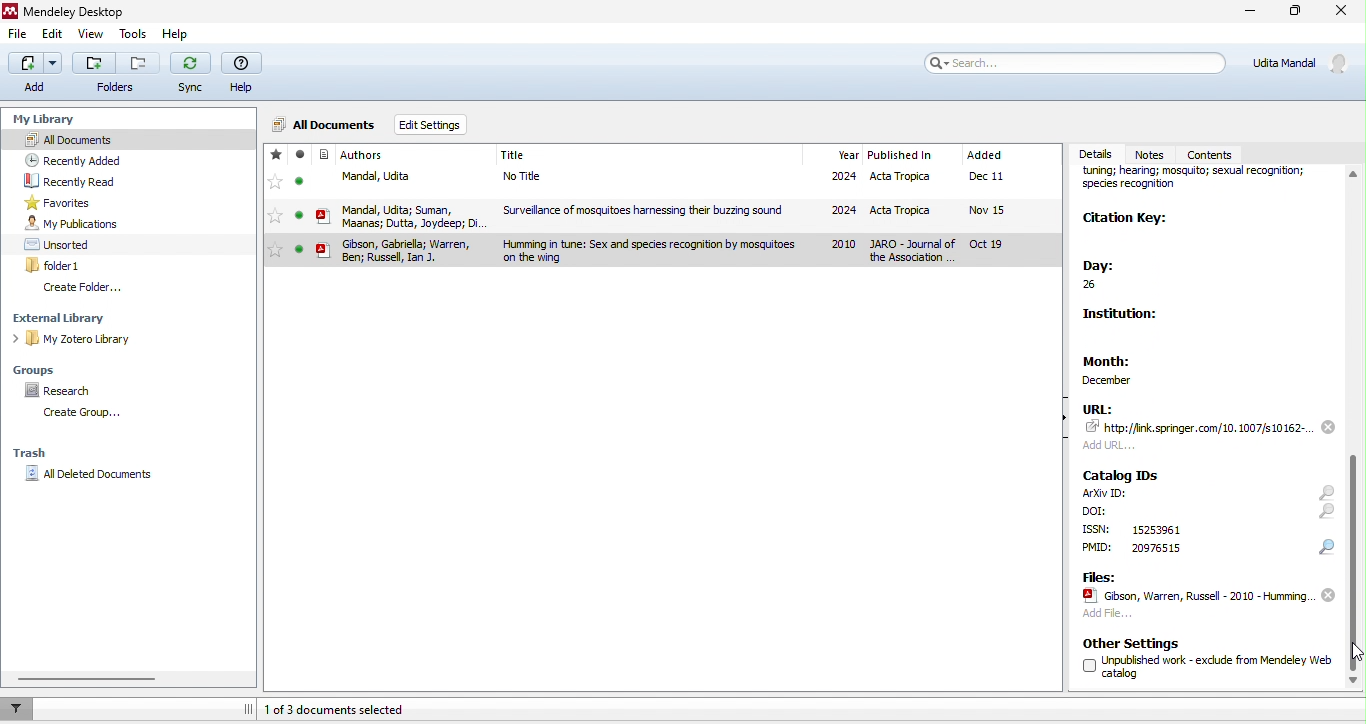 This screenshot has height=724, width=1366. Describe the element at coordinates (900, 156) in the screenshot. I see `published in` at that location.